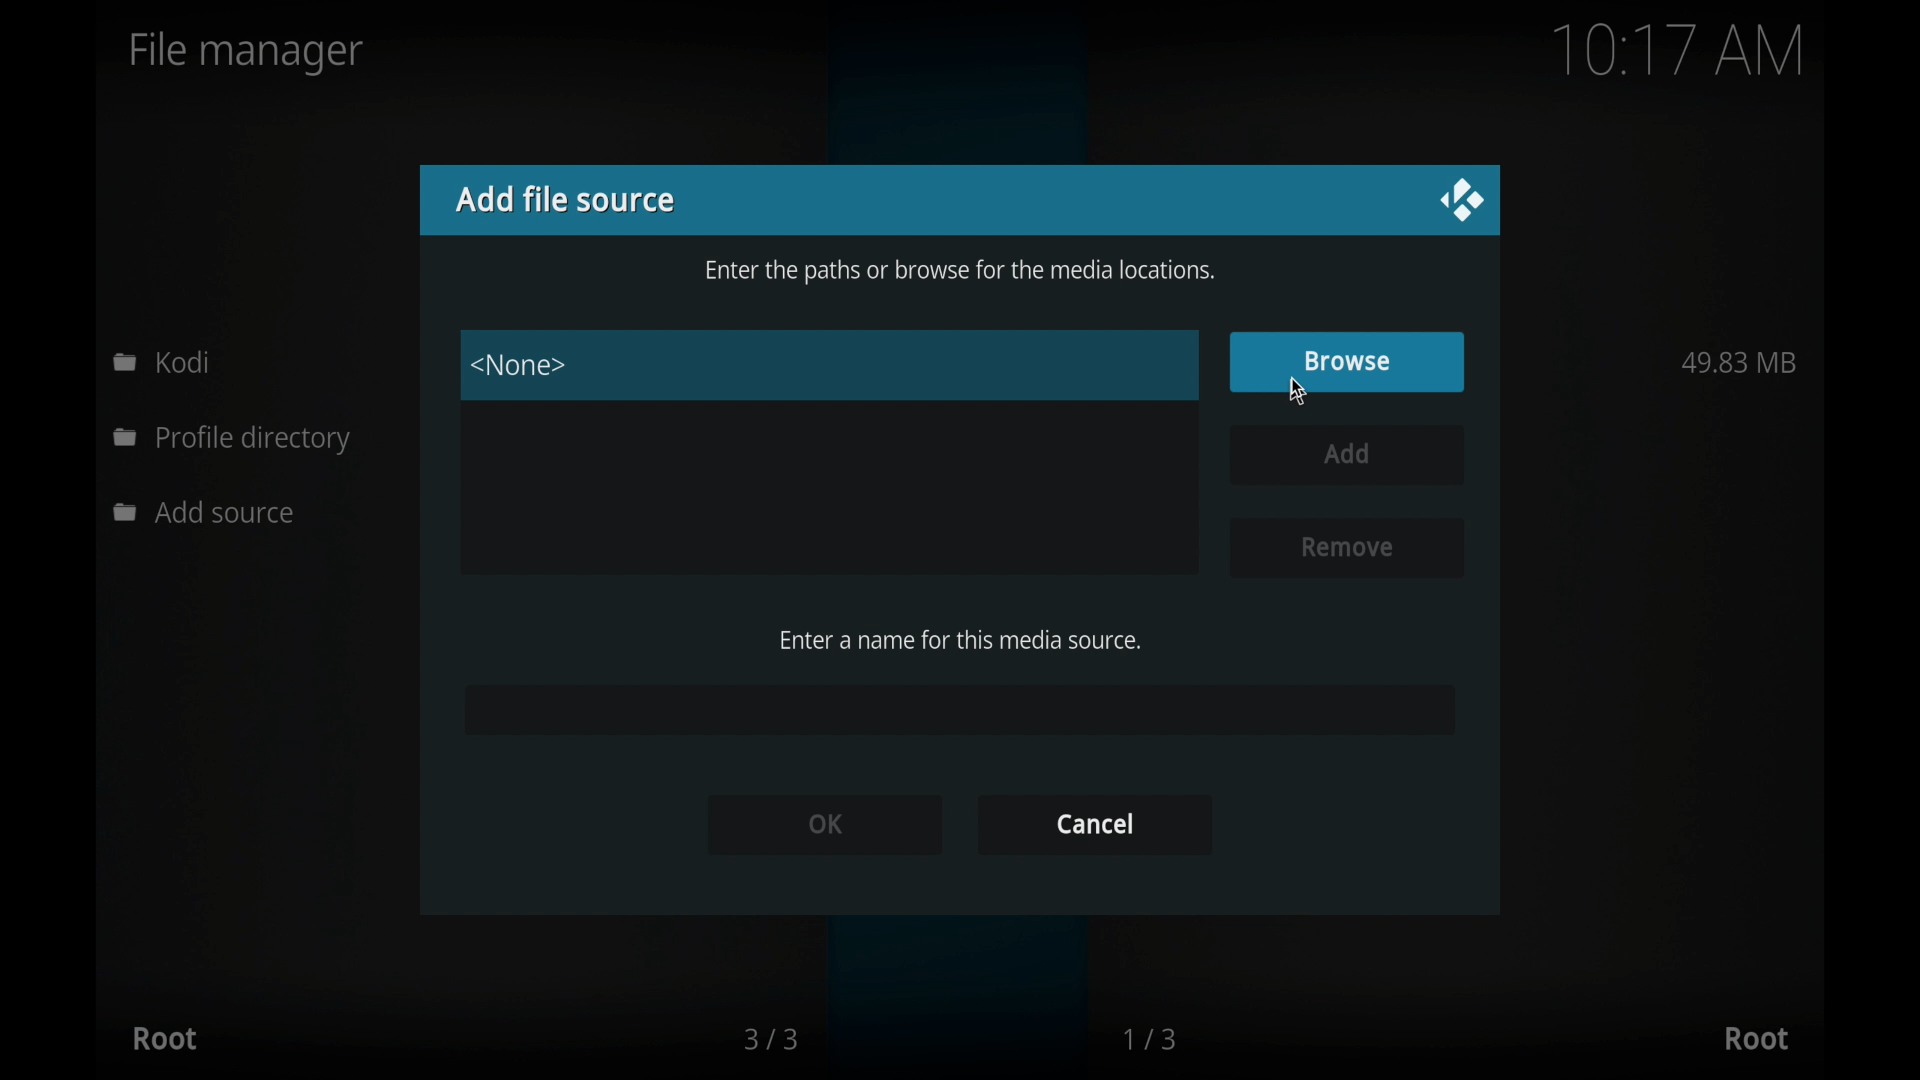  Describe the element at coordinates (1346, 363) in the screenshot. I see `browse` at that location.